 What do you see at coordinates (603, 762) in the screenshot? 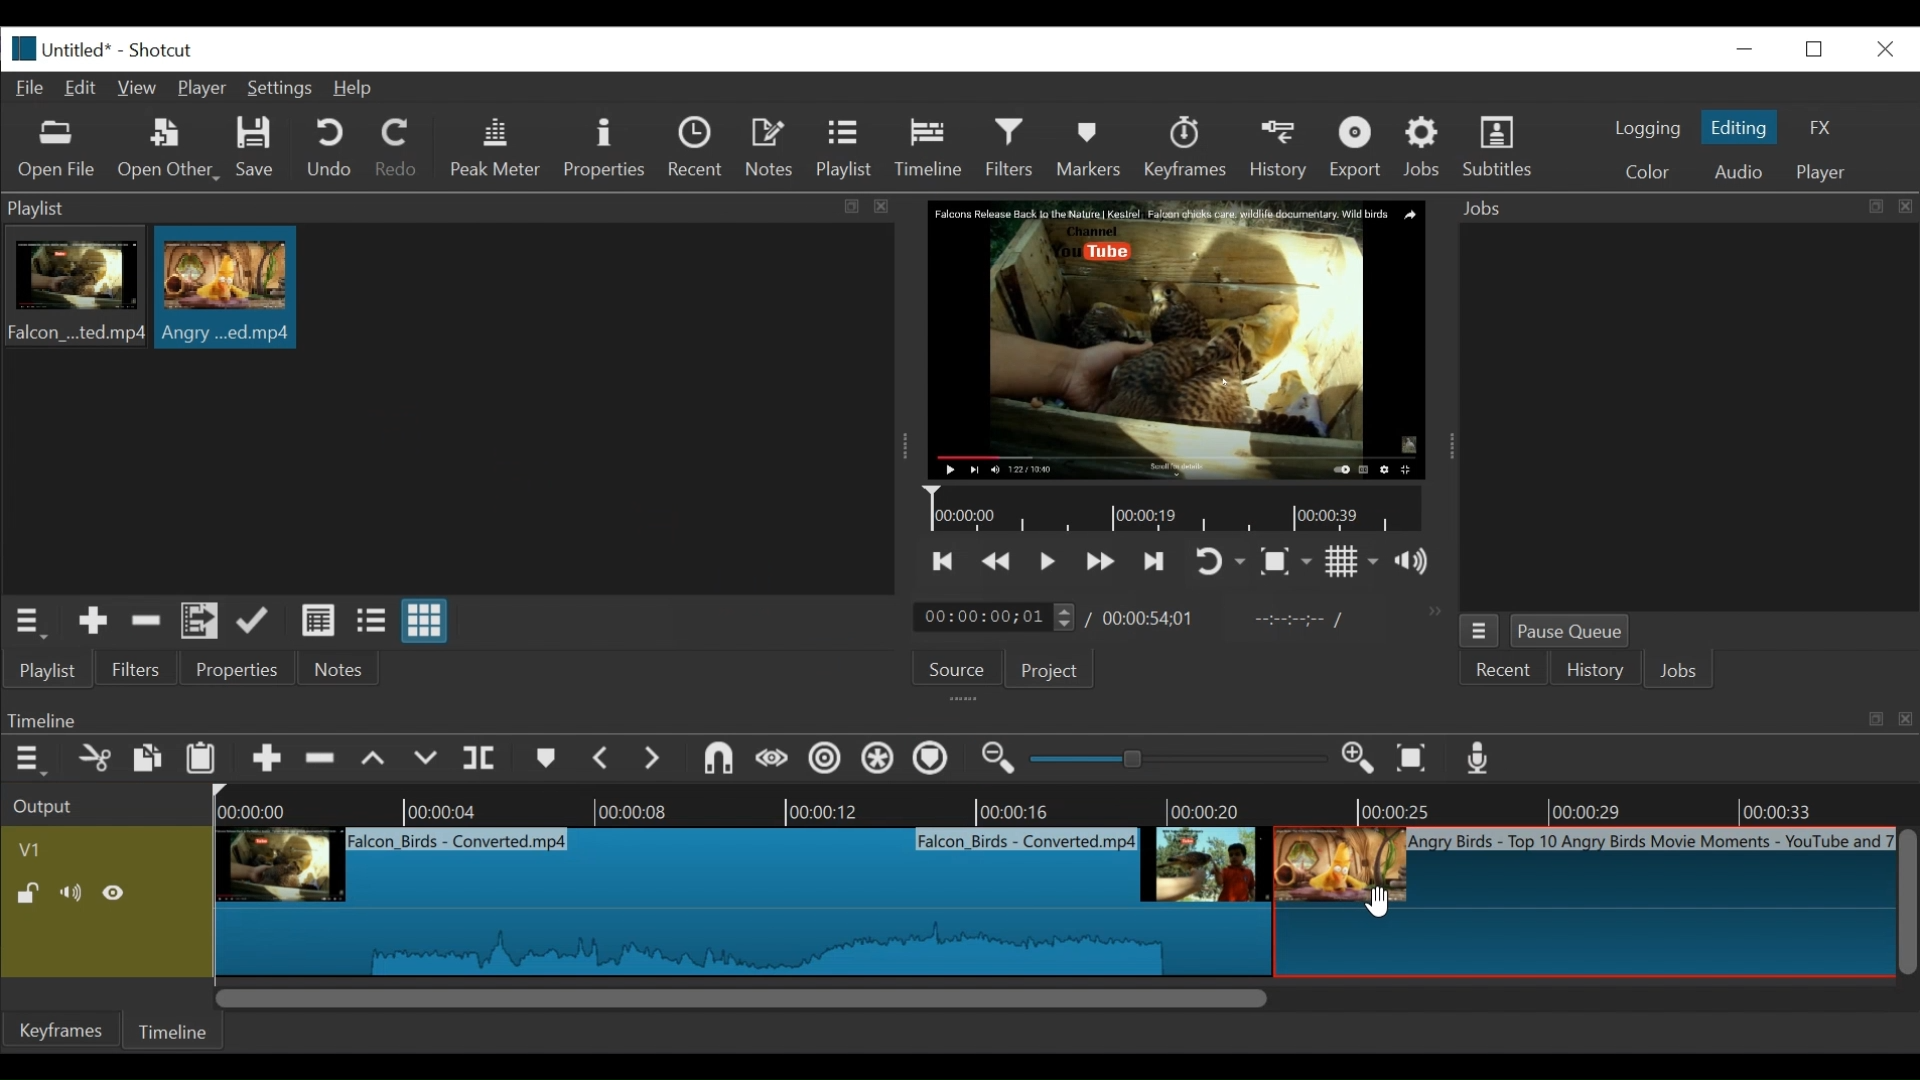
I see `Previous marker` at bounding box center [603, 762].